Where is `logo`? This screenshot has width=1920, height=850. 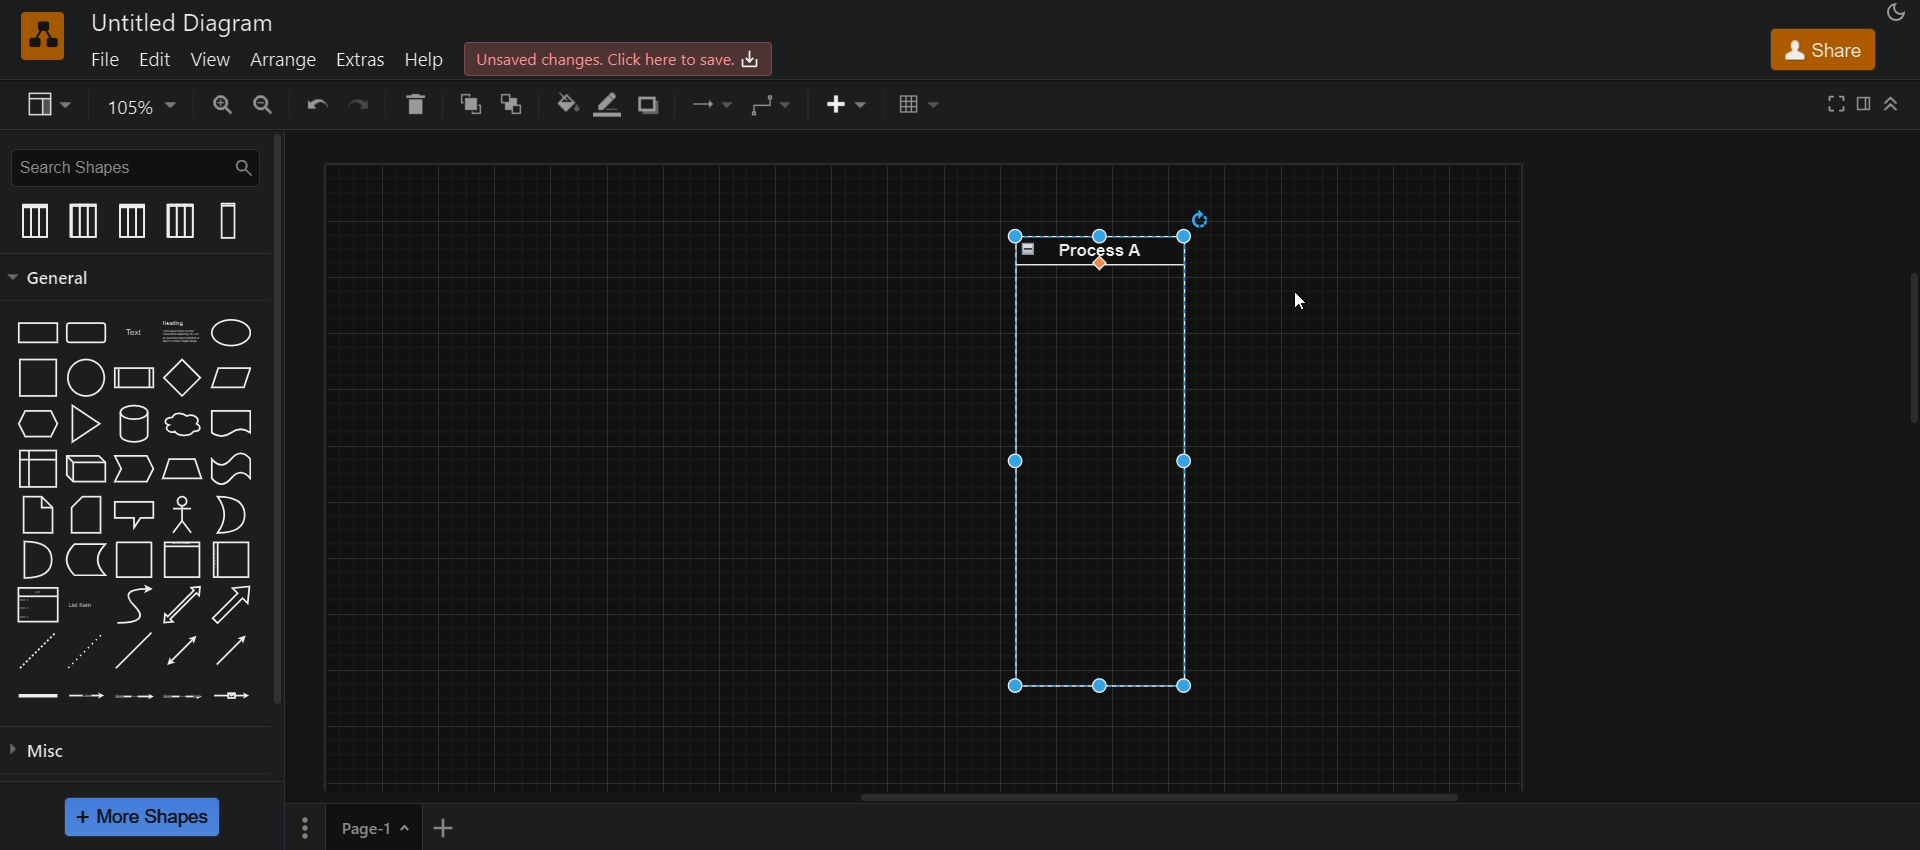 logo is located at coordinates (43, 36).